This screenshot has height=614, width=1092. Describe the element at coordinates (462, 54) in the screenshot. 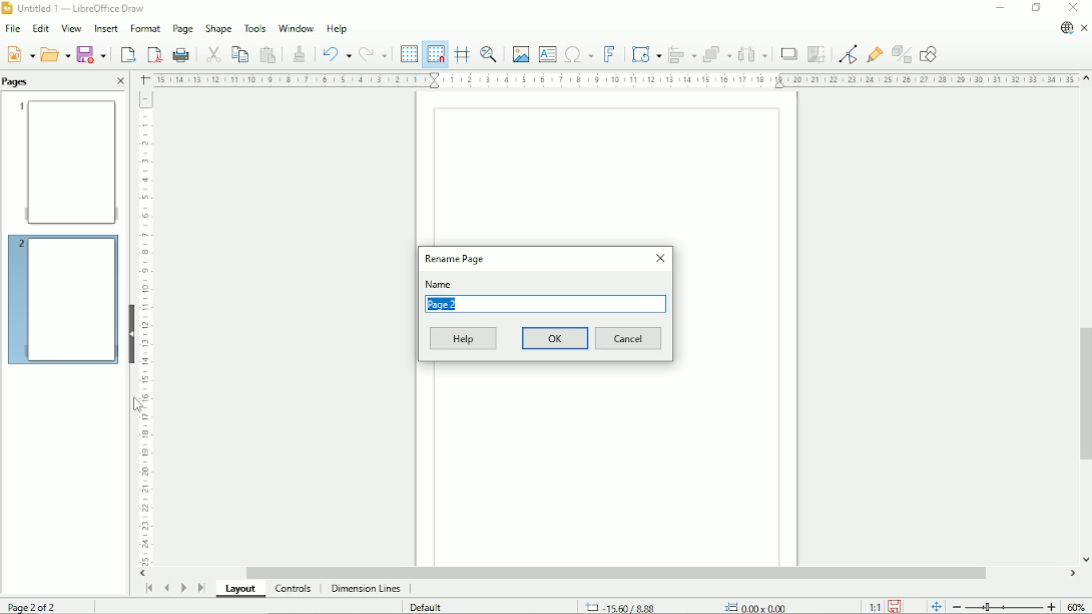

I see `Helplines while moving` at that location.